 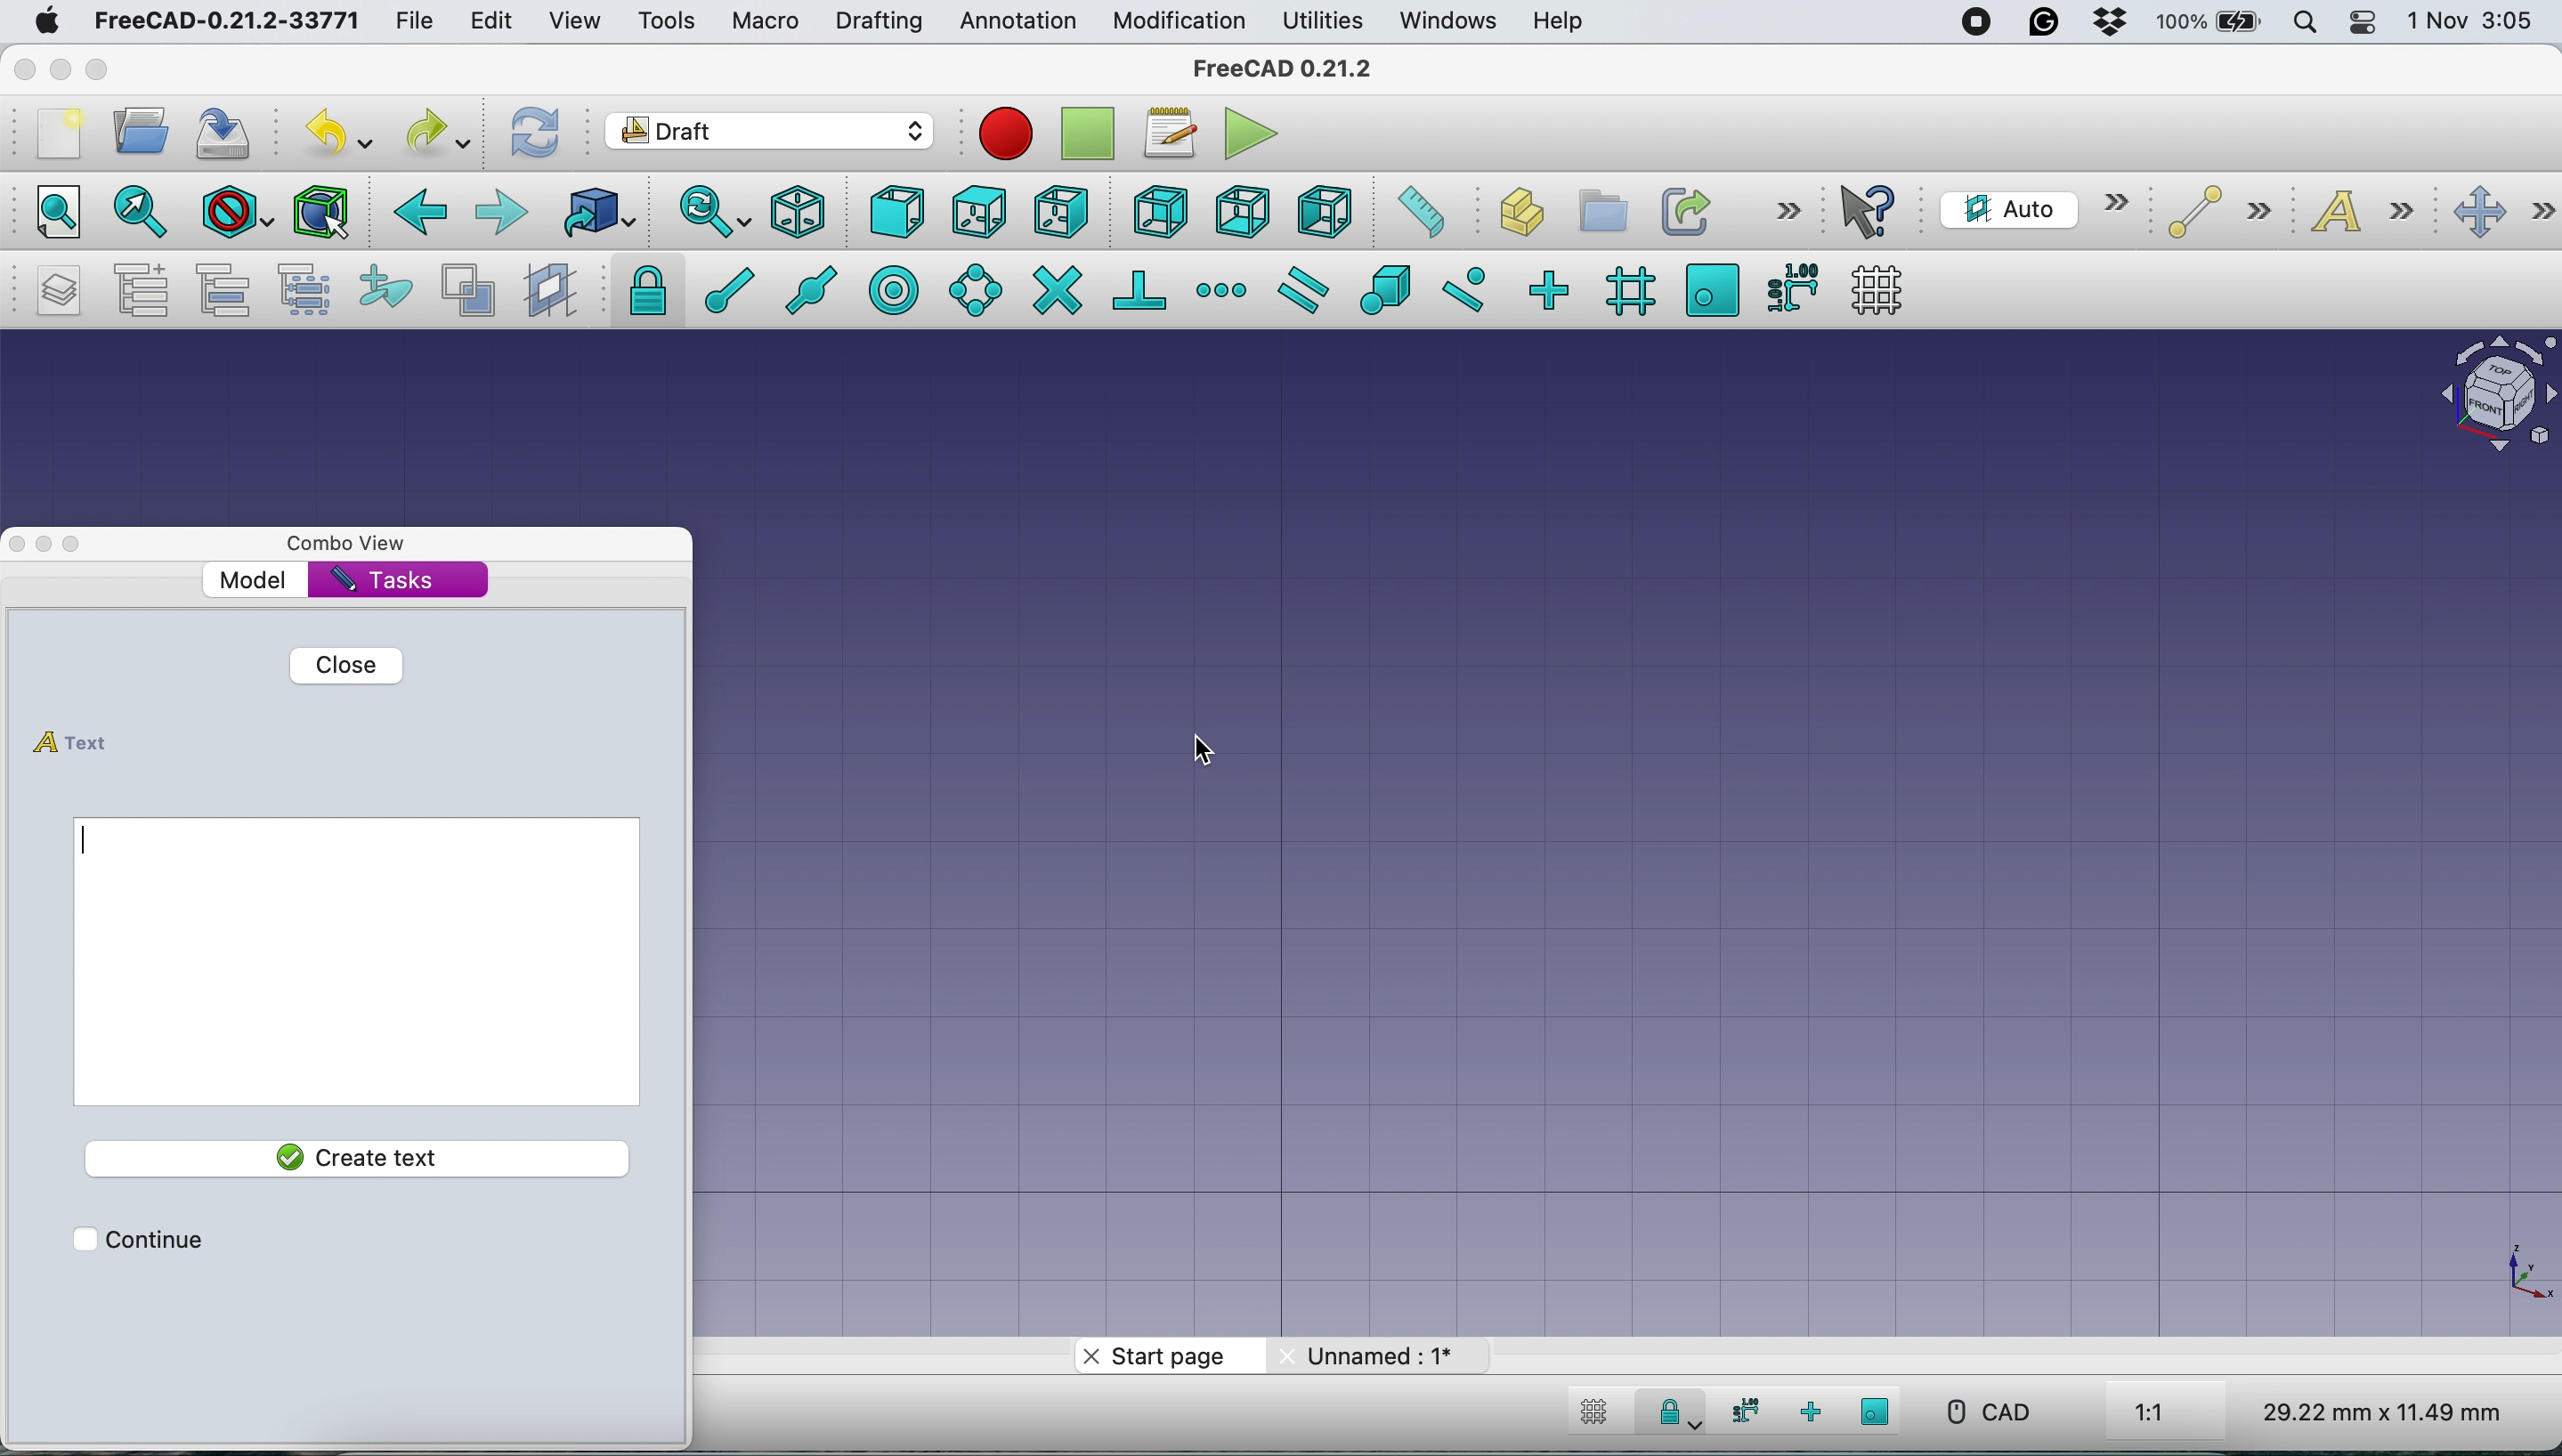 What do you see at coordinates (2302, 22) in the screenshot?
I see `spotlight search` at bounding box center [2302, 22].